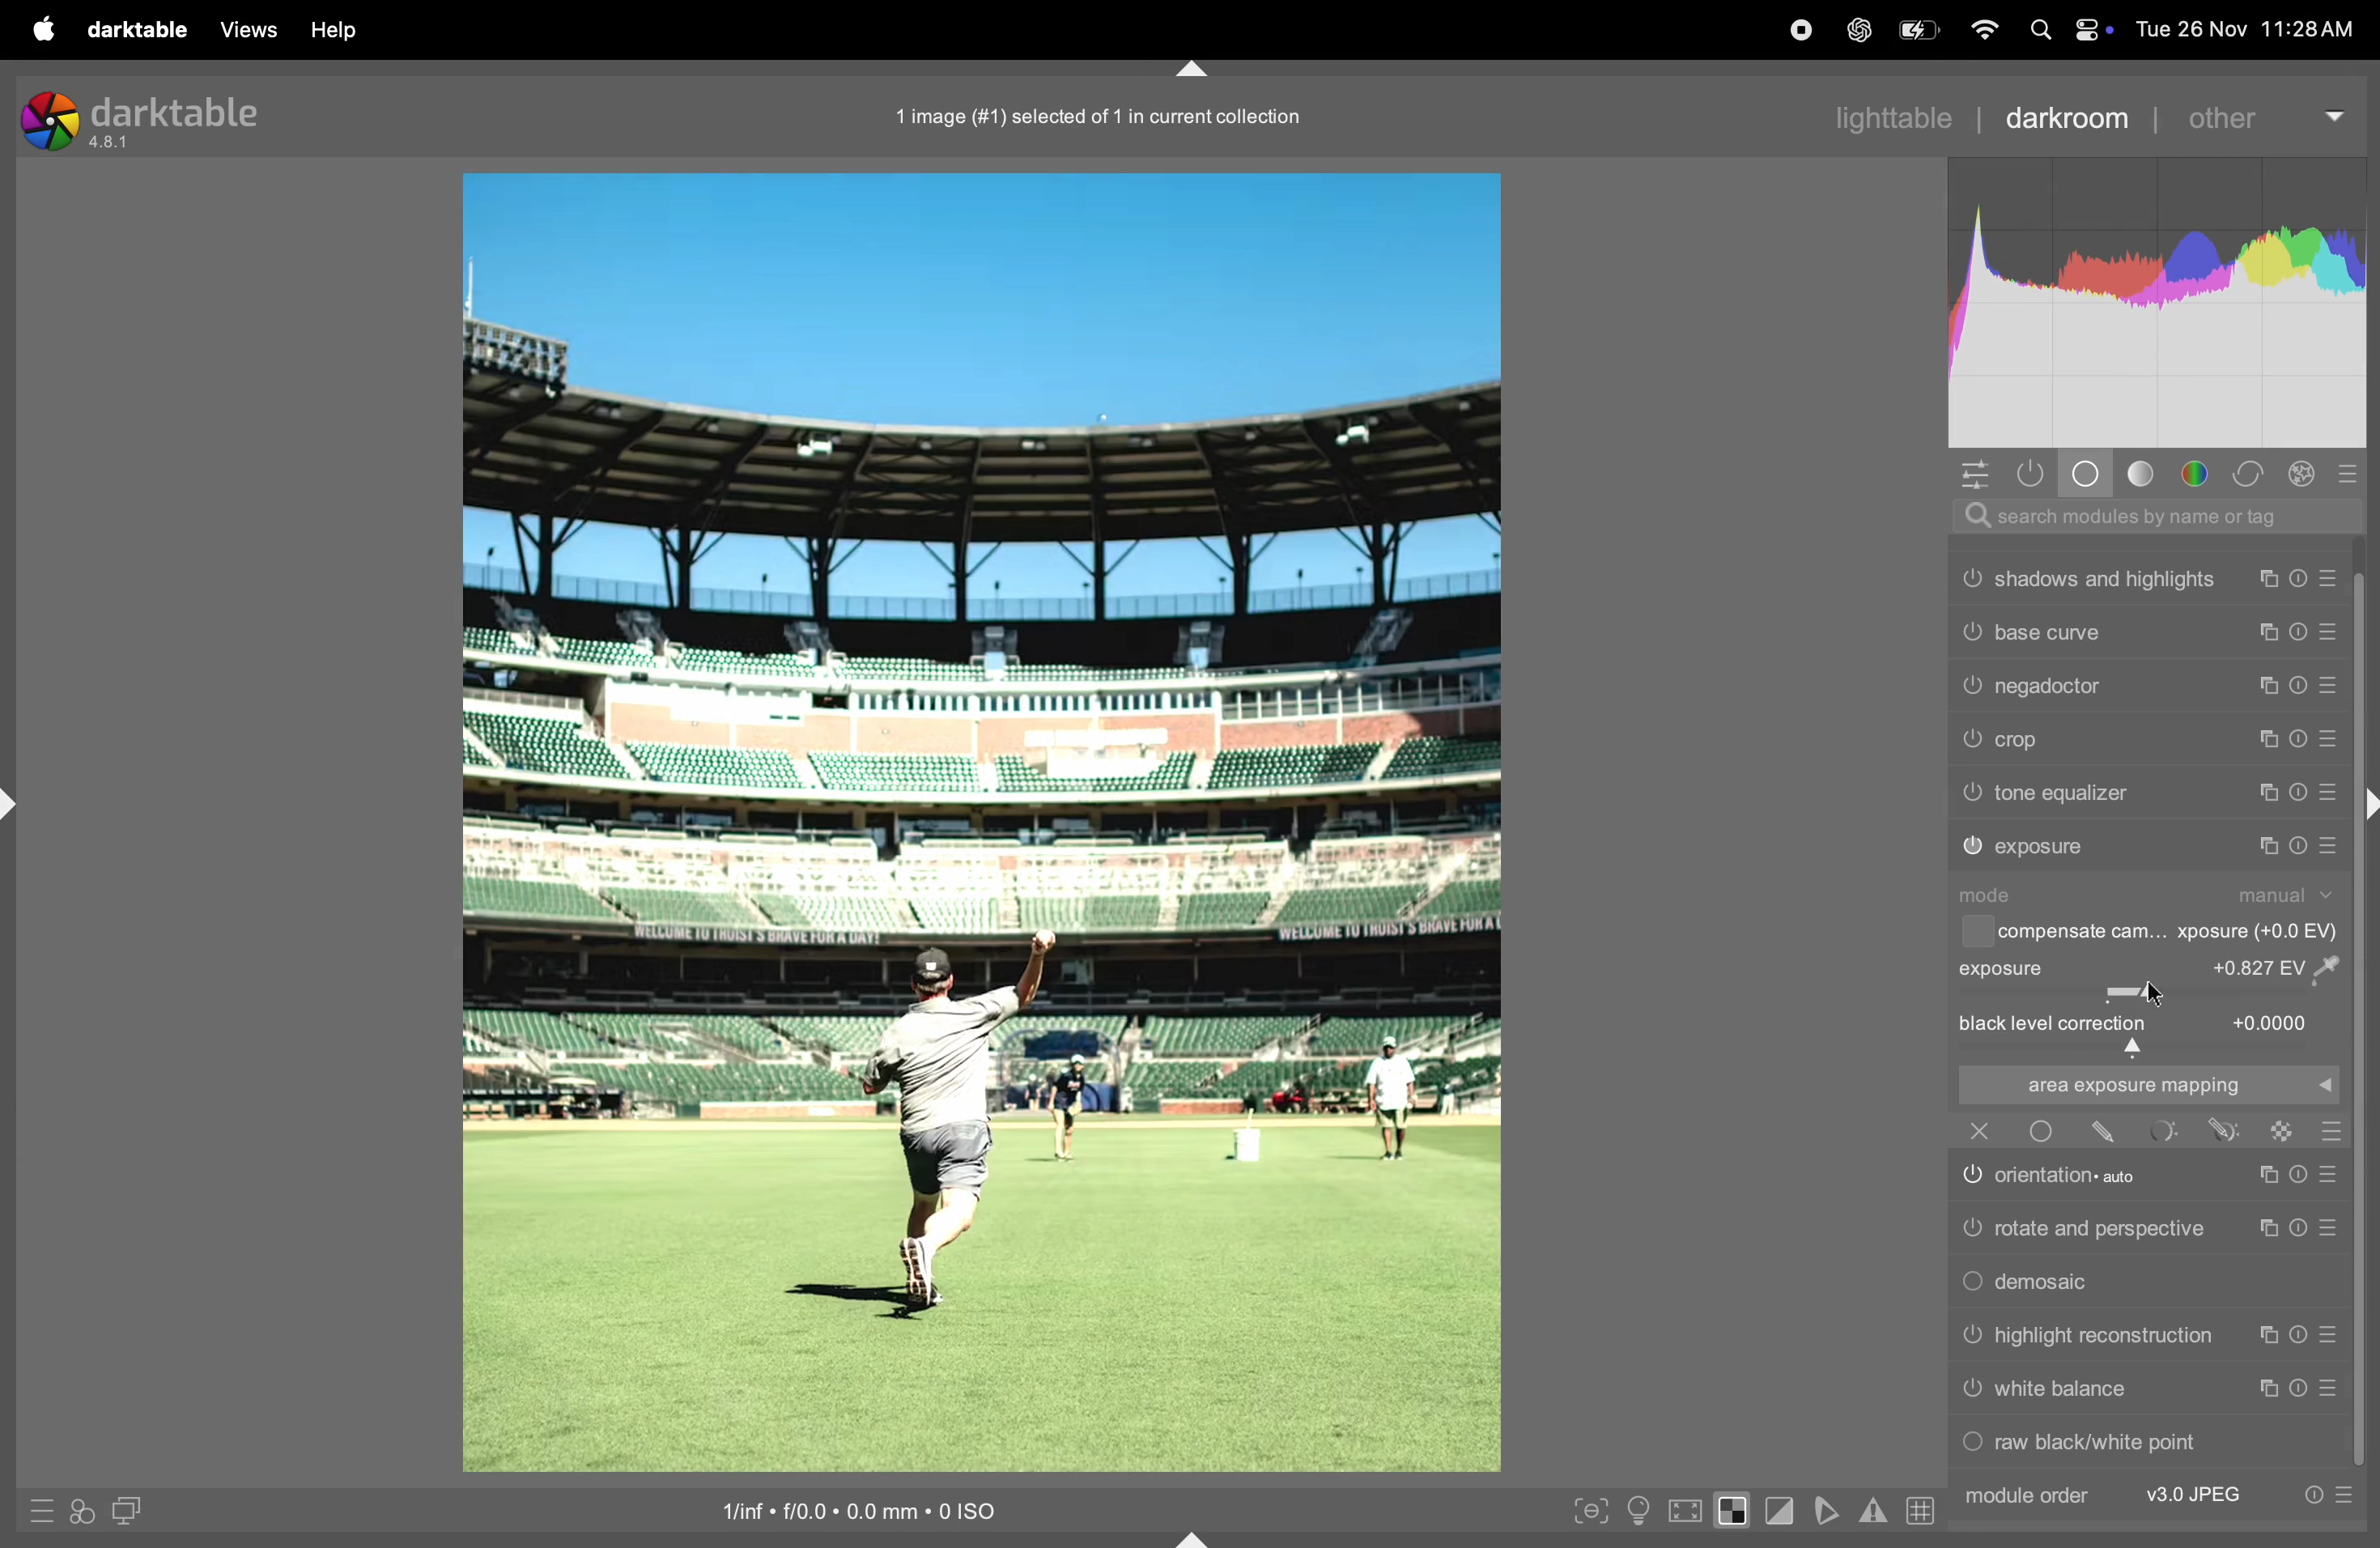 The height and width of the screenshot is (1548, 2380). I want to click on Transparency , so click(2282, 1131).